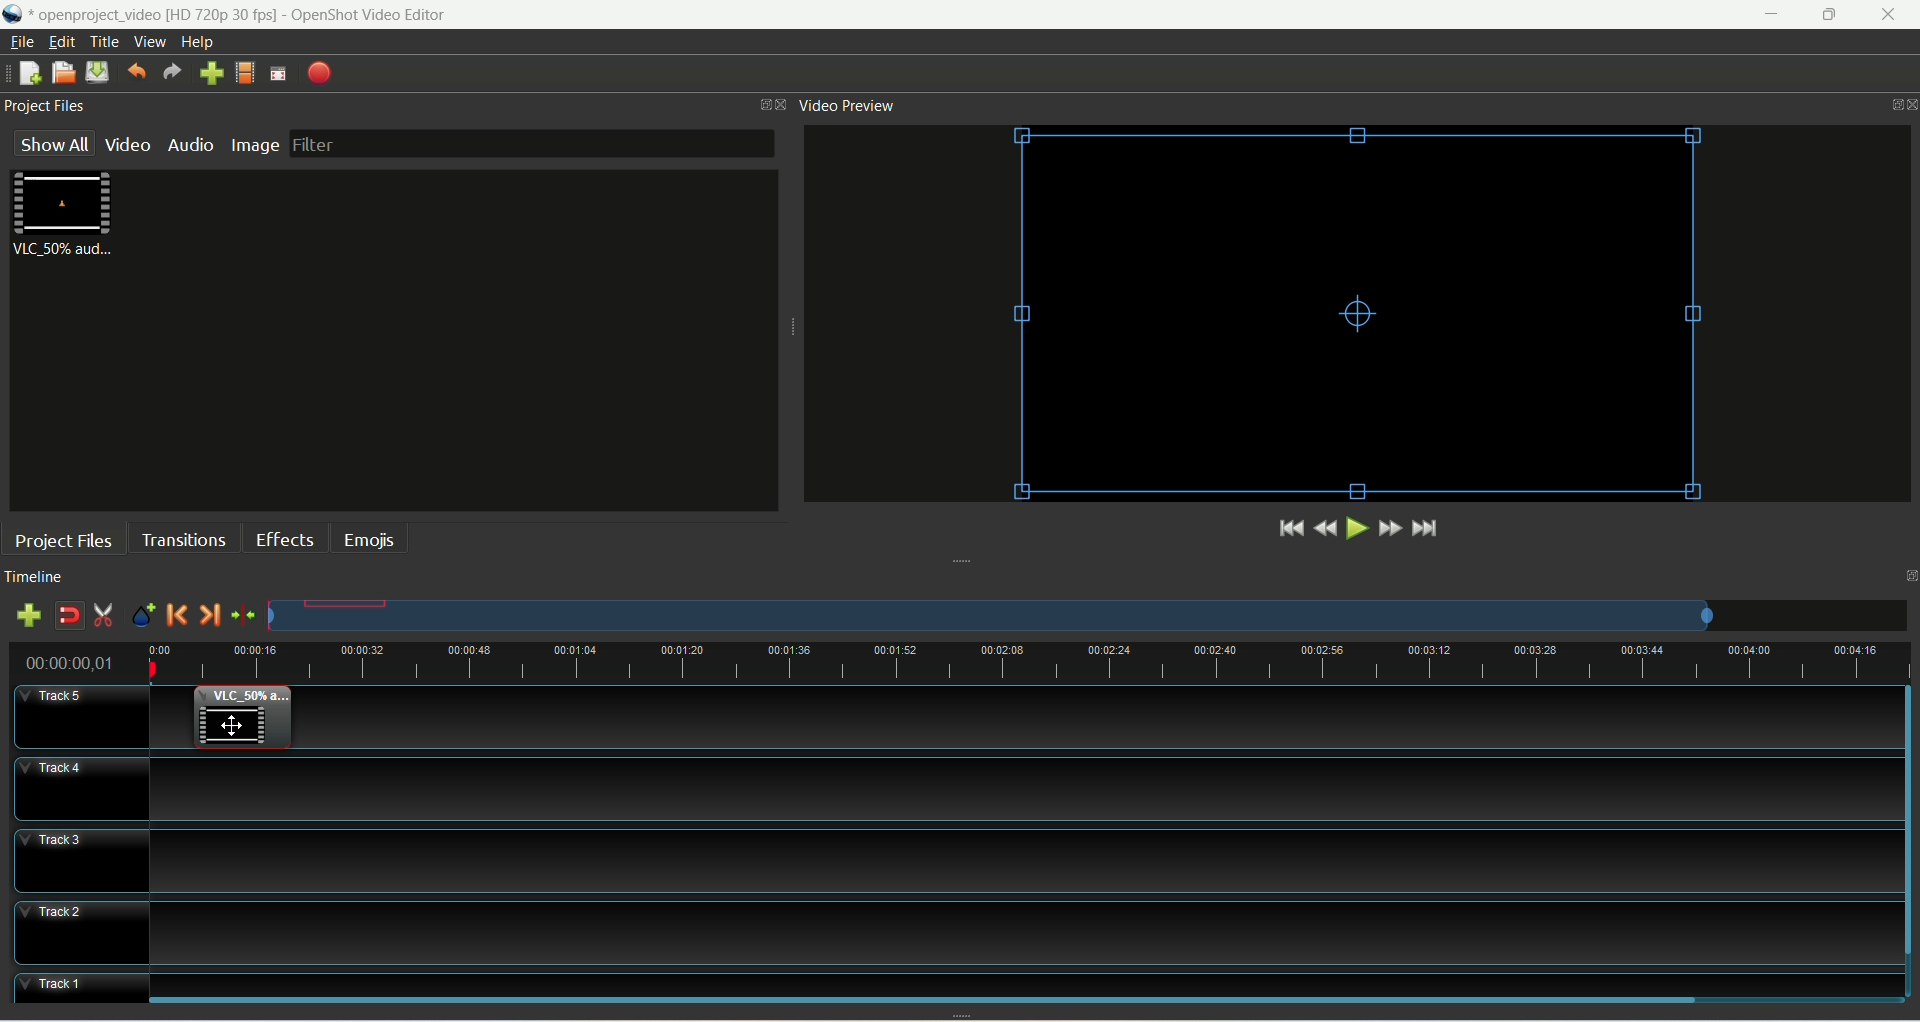  I want to click on fullscreen, so click(279, 74).